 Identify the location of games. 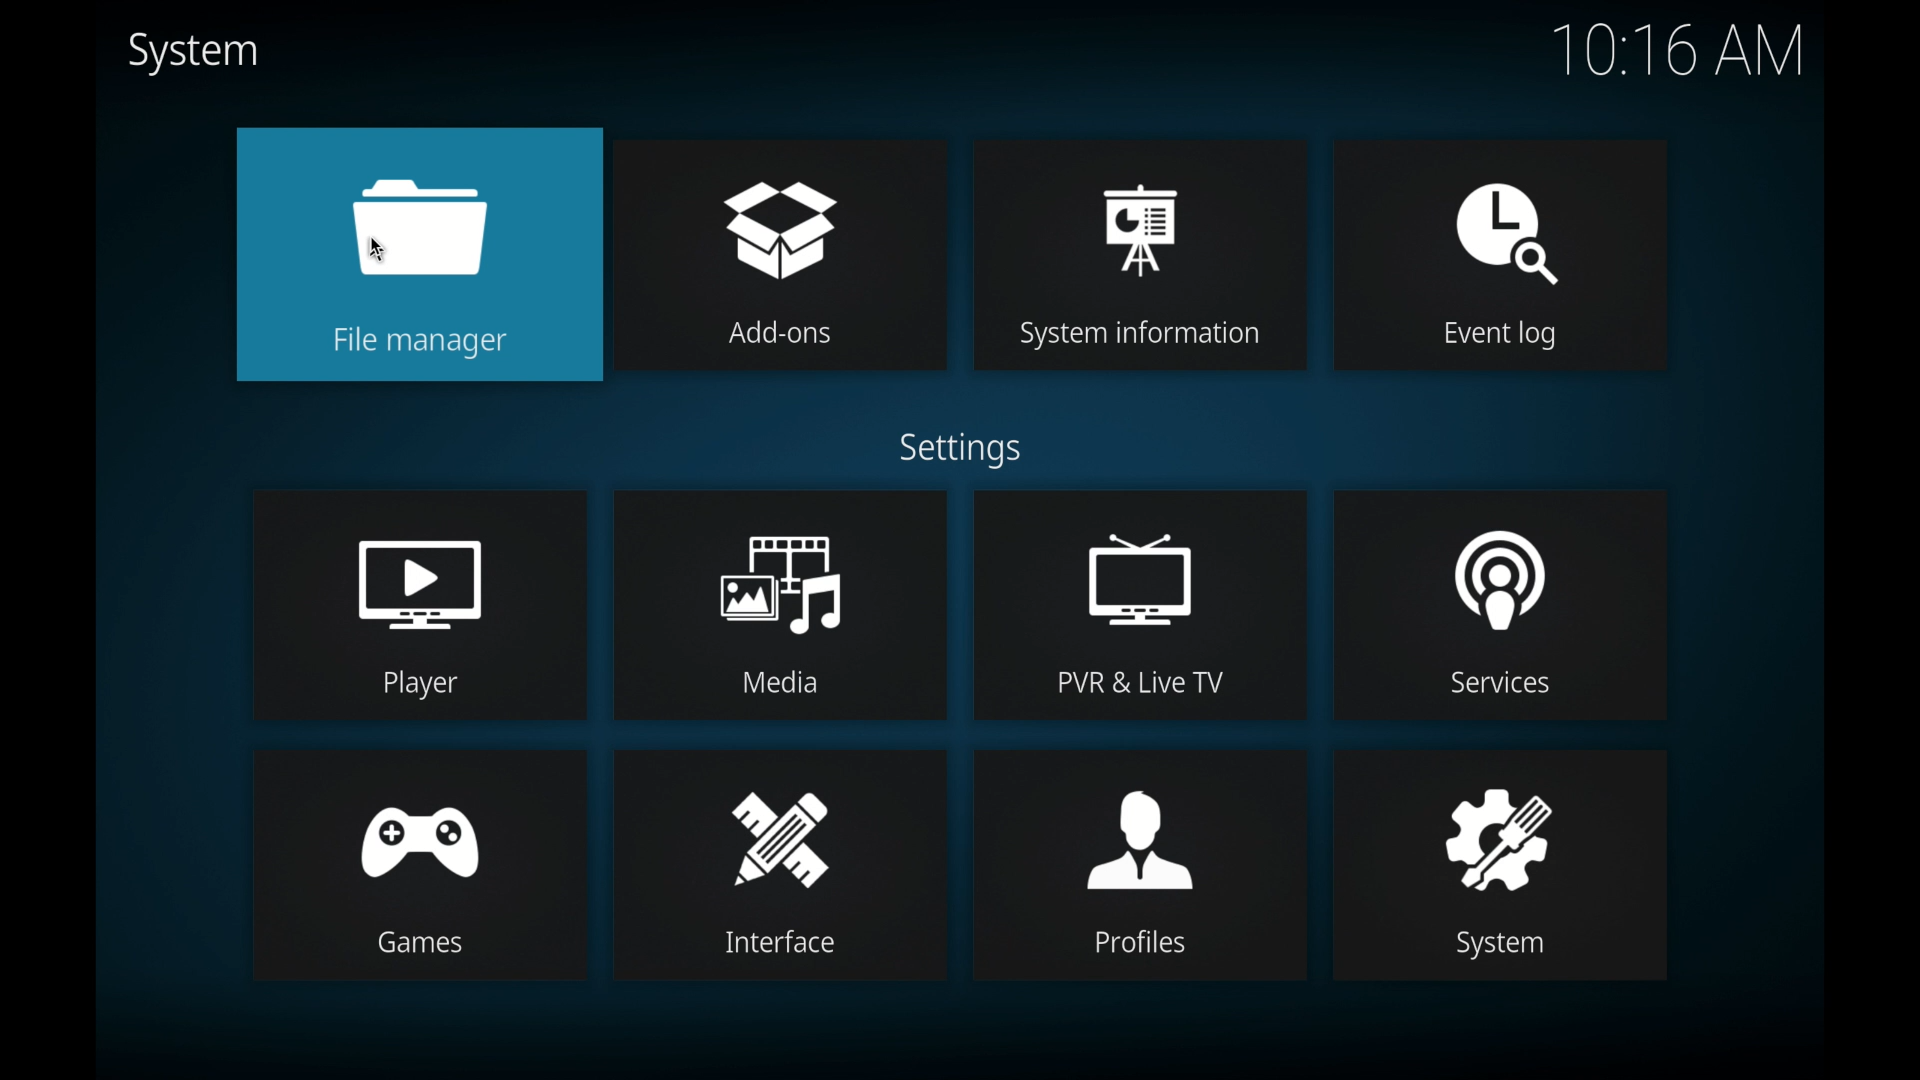
(419, 863).